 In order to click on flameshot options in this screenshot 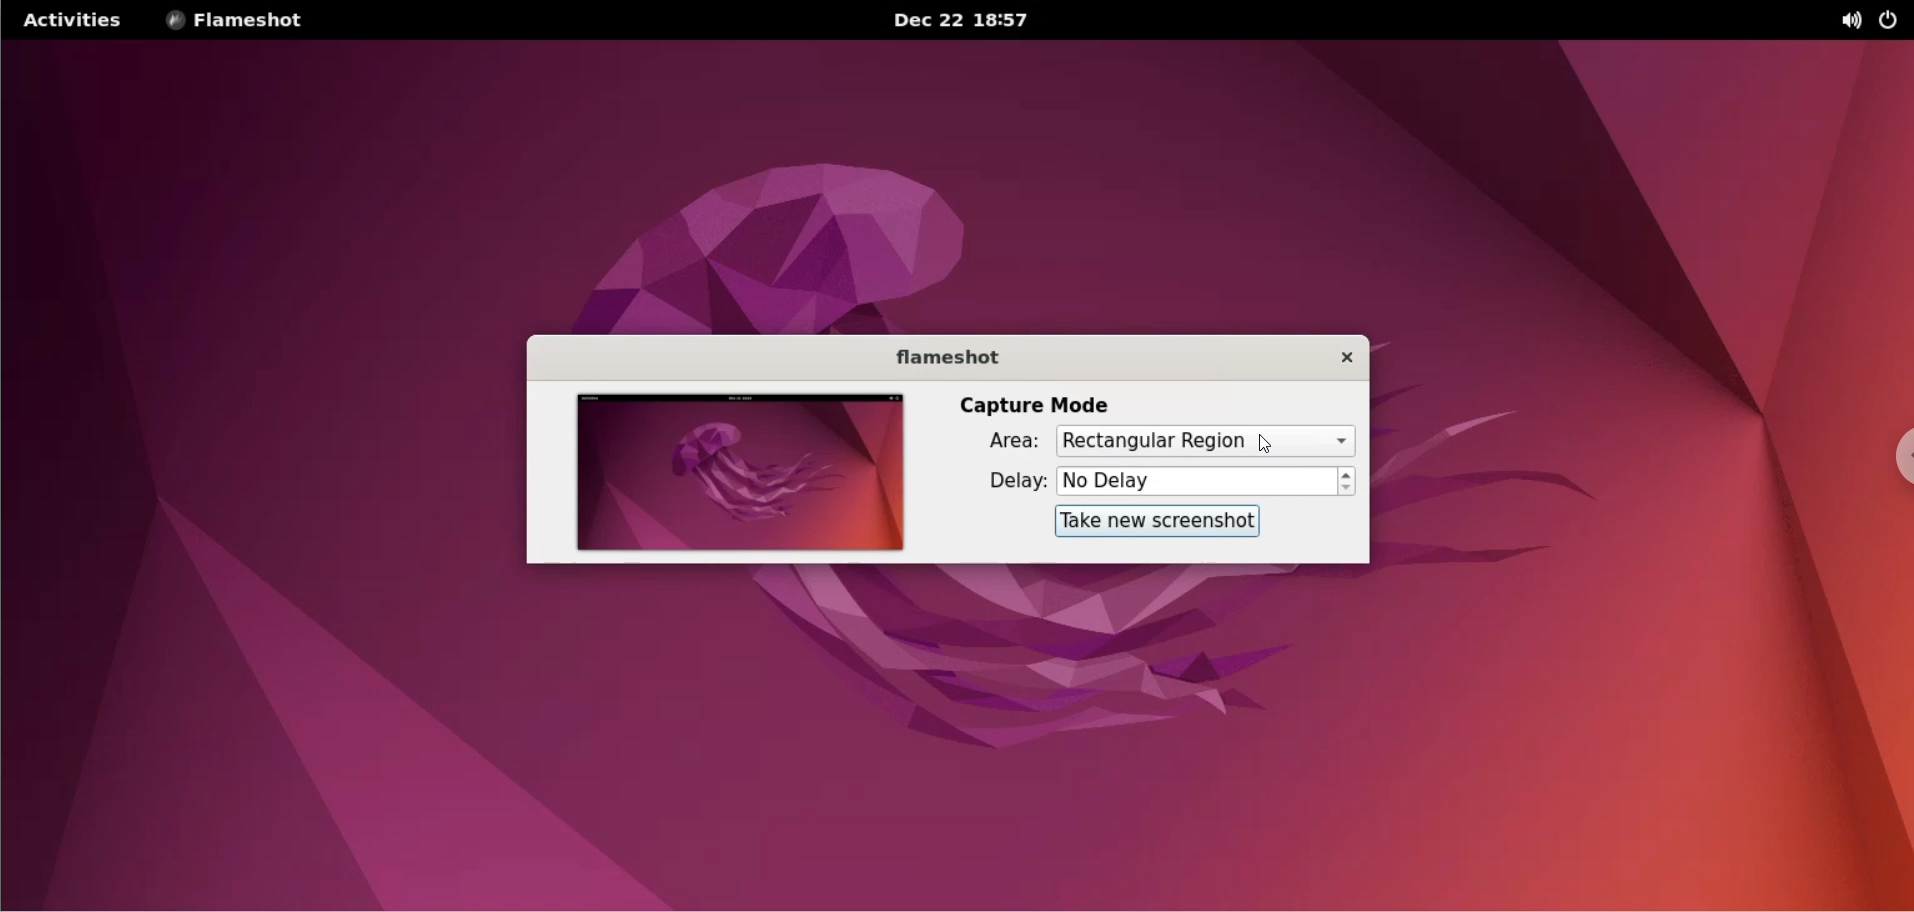, I will do `click(241, 20)`.